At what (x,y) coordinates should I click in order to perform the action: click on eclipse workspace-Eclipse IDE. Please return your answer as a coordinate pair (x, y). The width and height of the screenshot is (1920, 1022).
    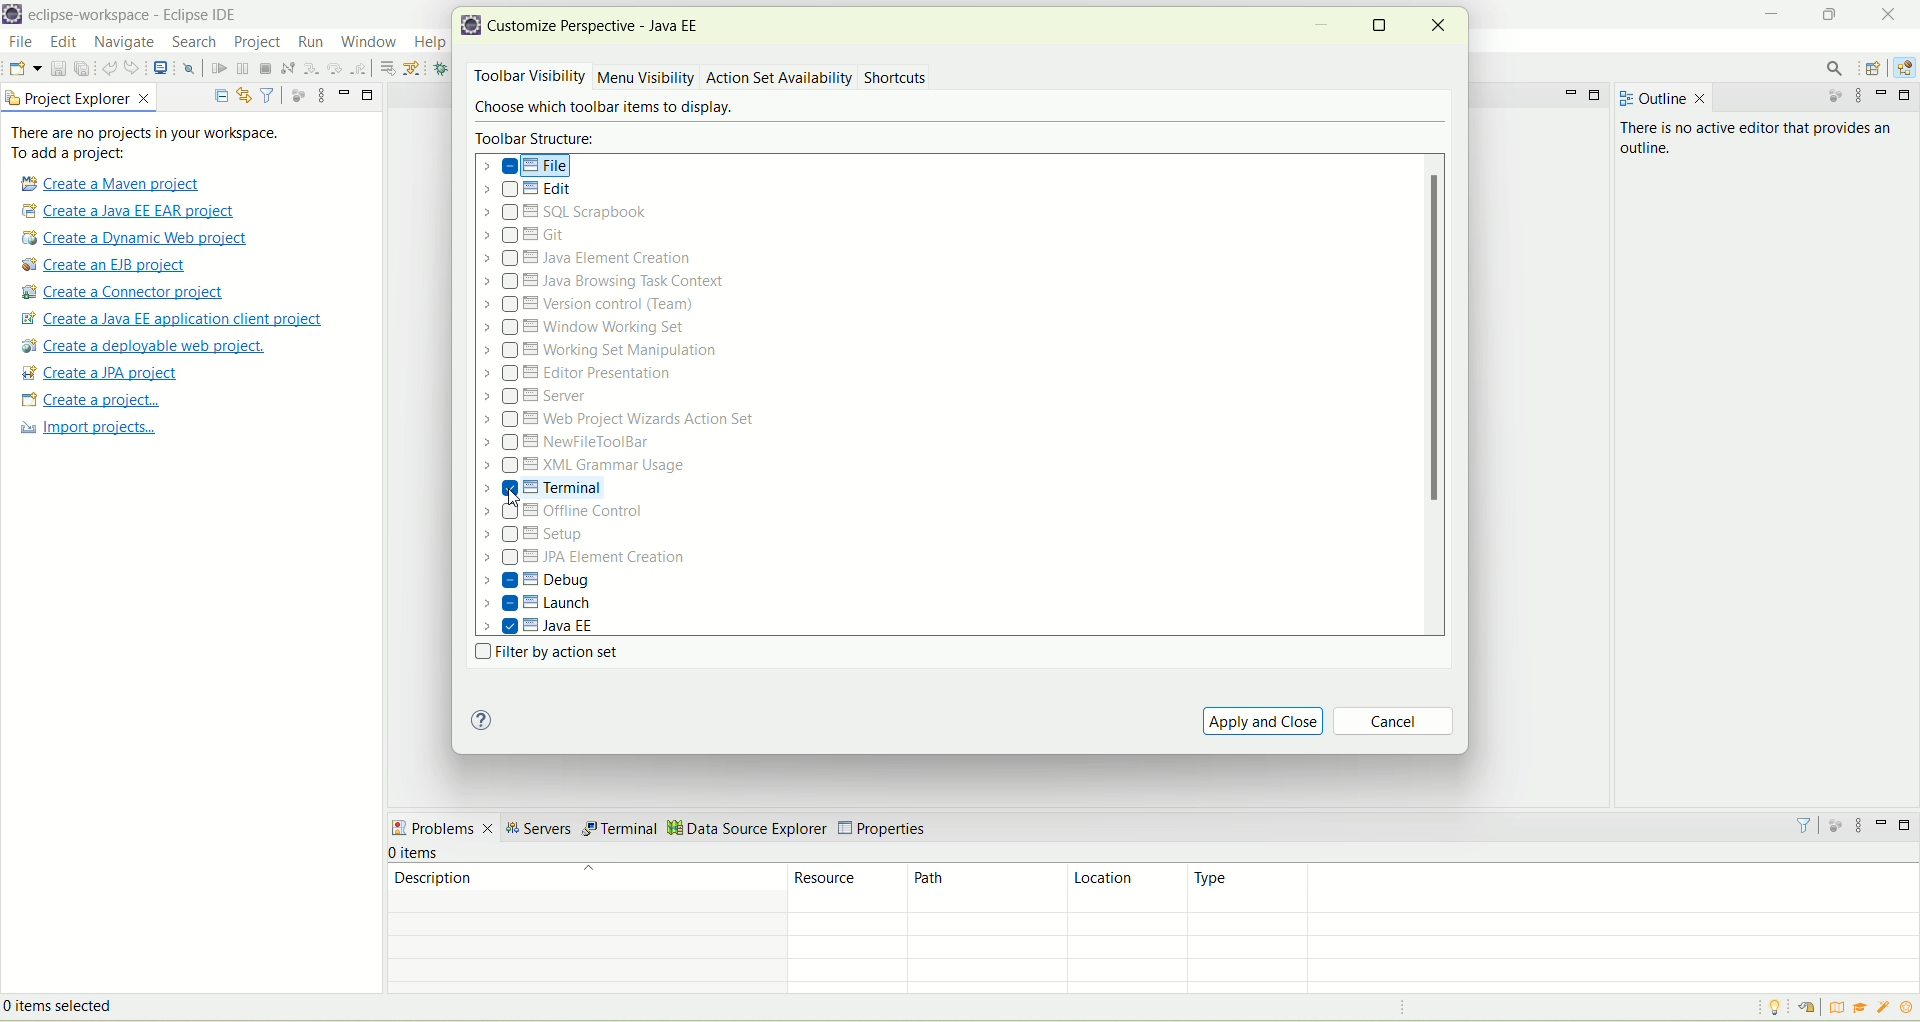
    Looking at the image, I should click on (140, 17).